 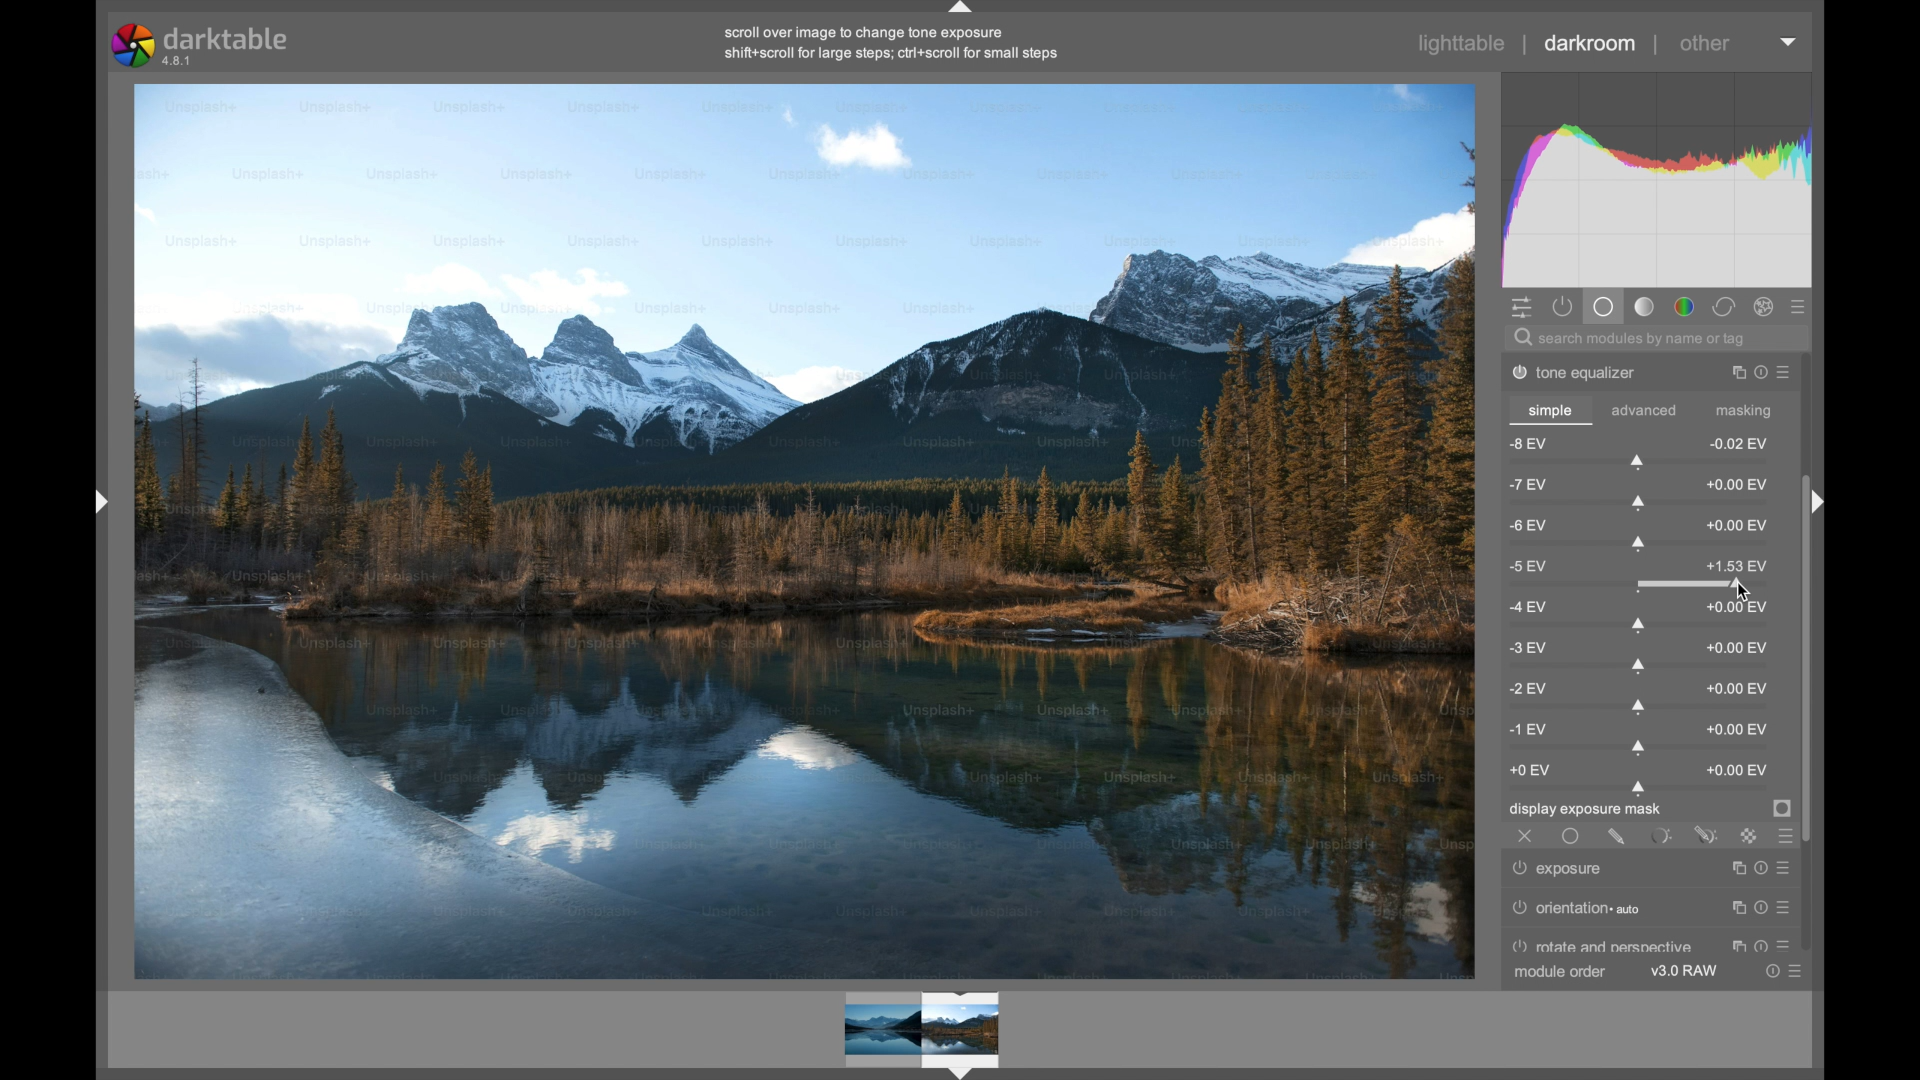 I want to click on -7 ev, so click(x=1528, y=484).